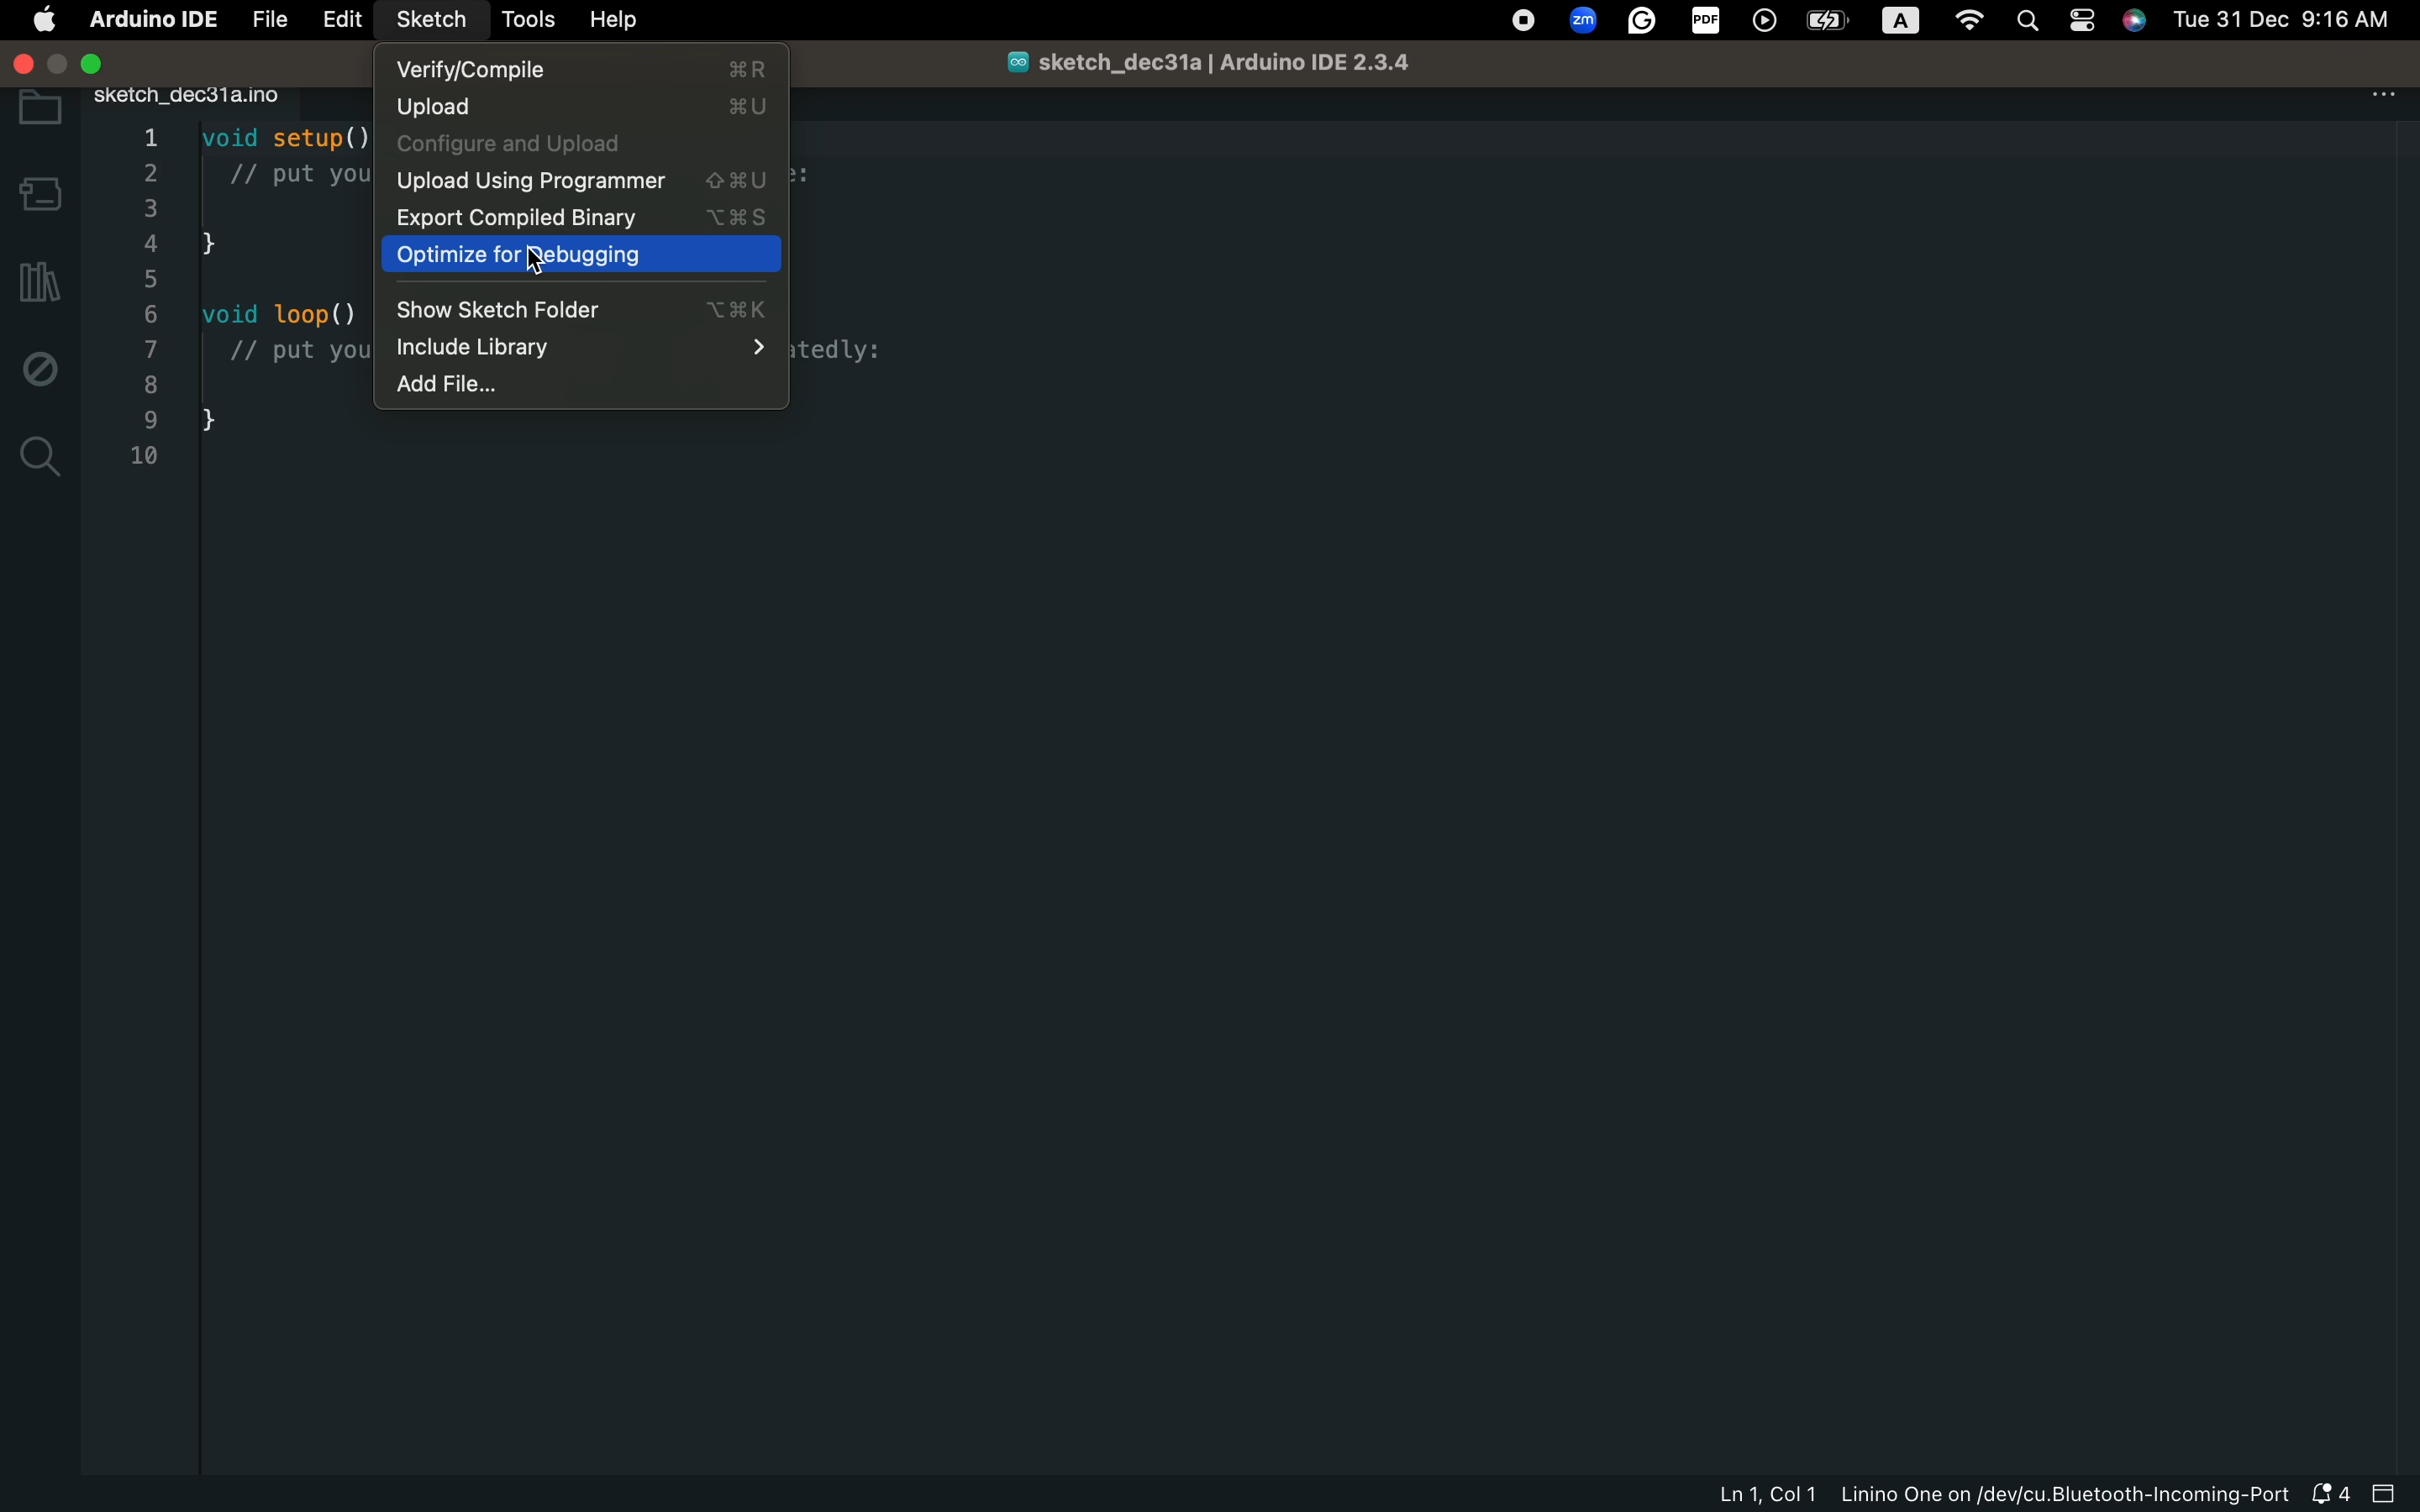  Describe the element at coordinates (565, 388) in the screenshot. I see `add file` at that location.